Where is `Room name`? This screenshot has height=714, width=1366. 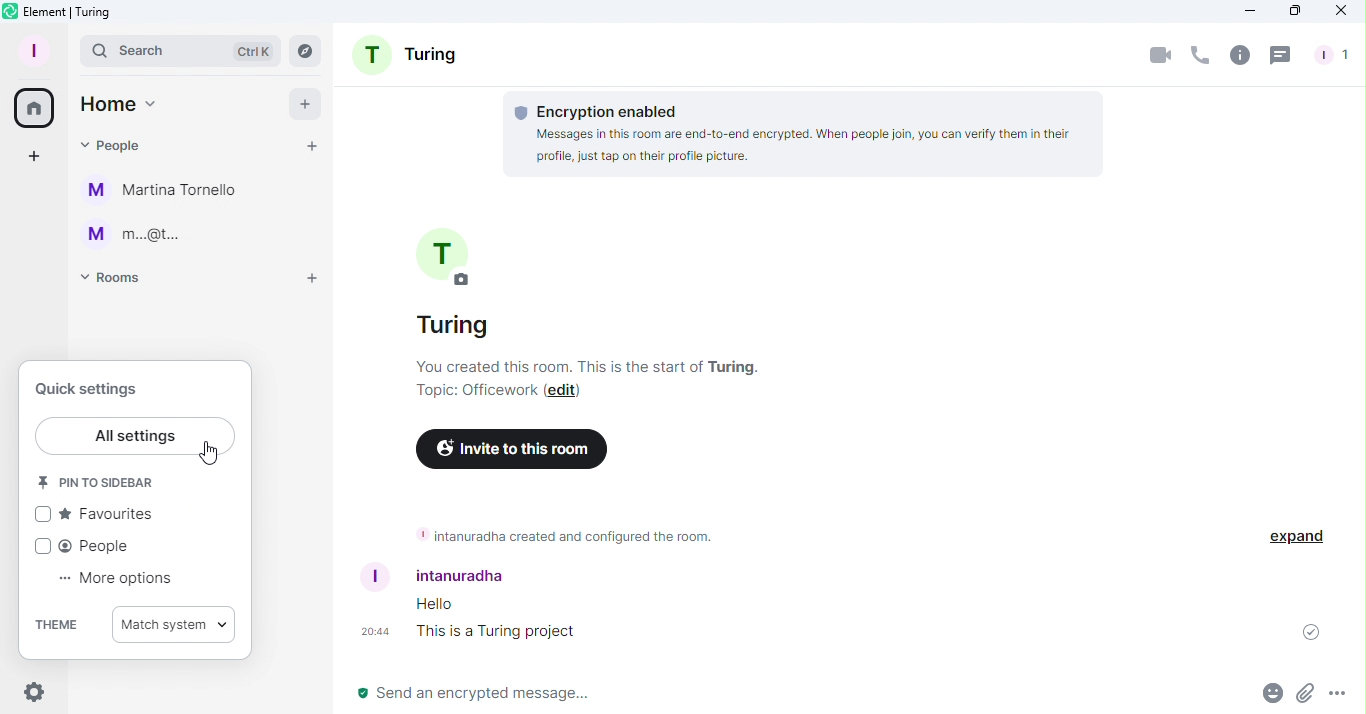 Room name is located at coordinates (414, 51).